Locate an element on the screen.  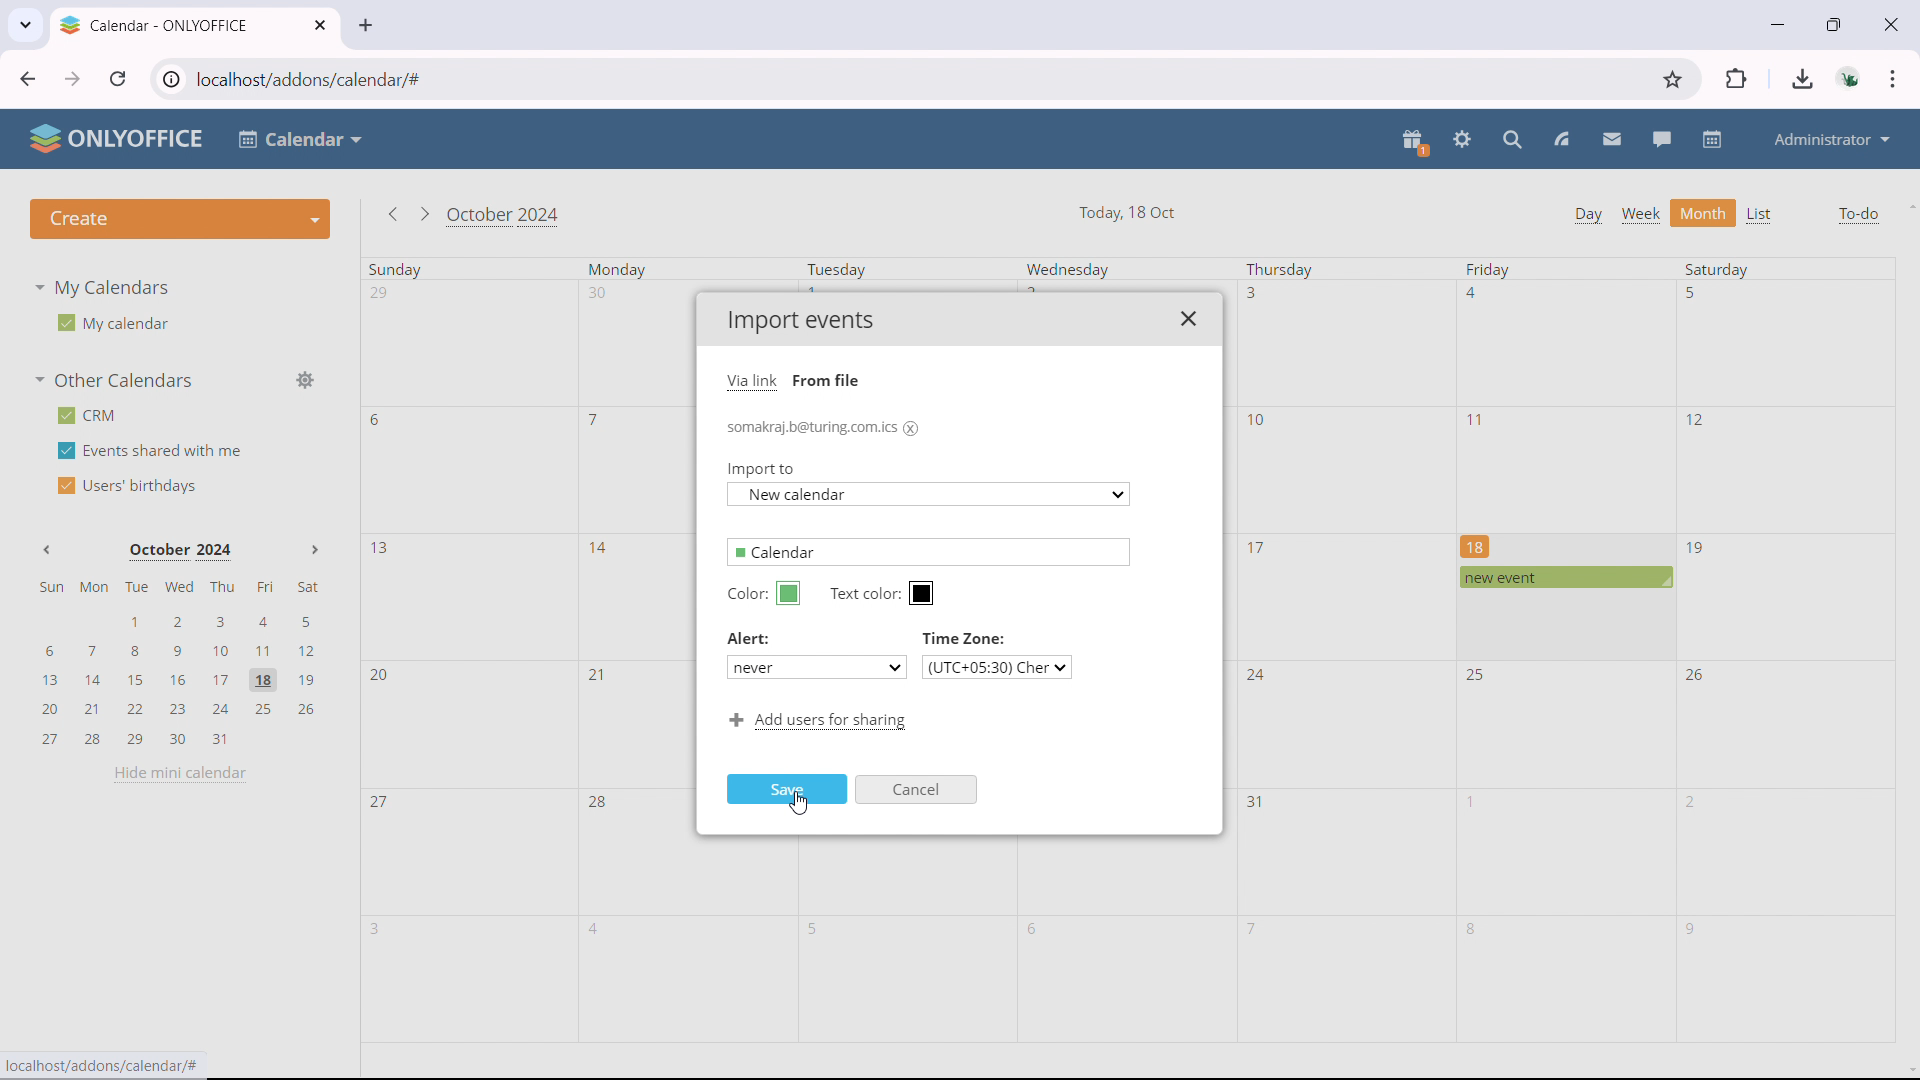
14 is located at coordinates (602, 548).